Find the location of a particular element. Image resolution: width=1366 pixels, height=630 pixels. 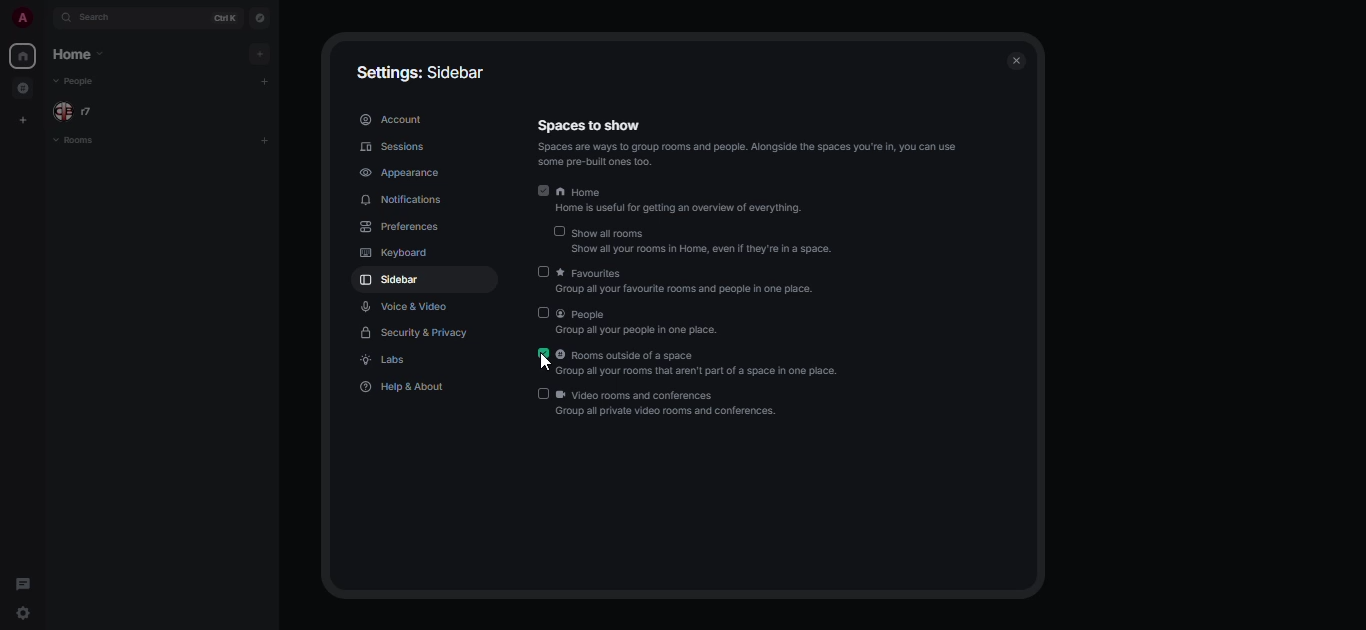

rooms is located at coordinates (74, 141).